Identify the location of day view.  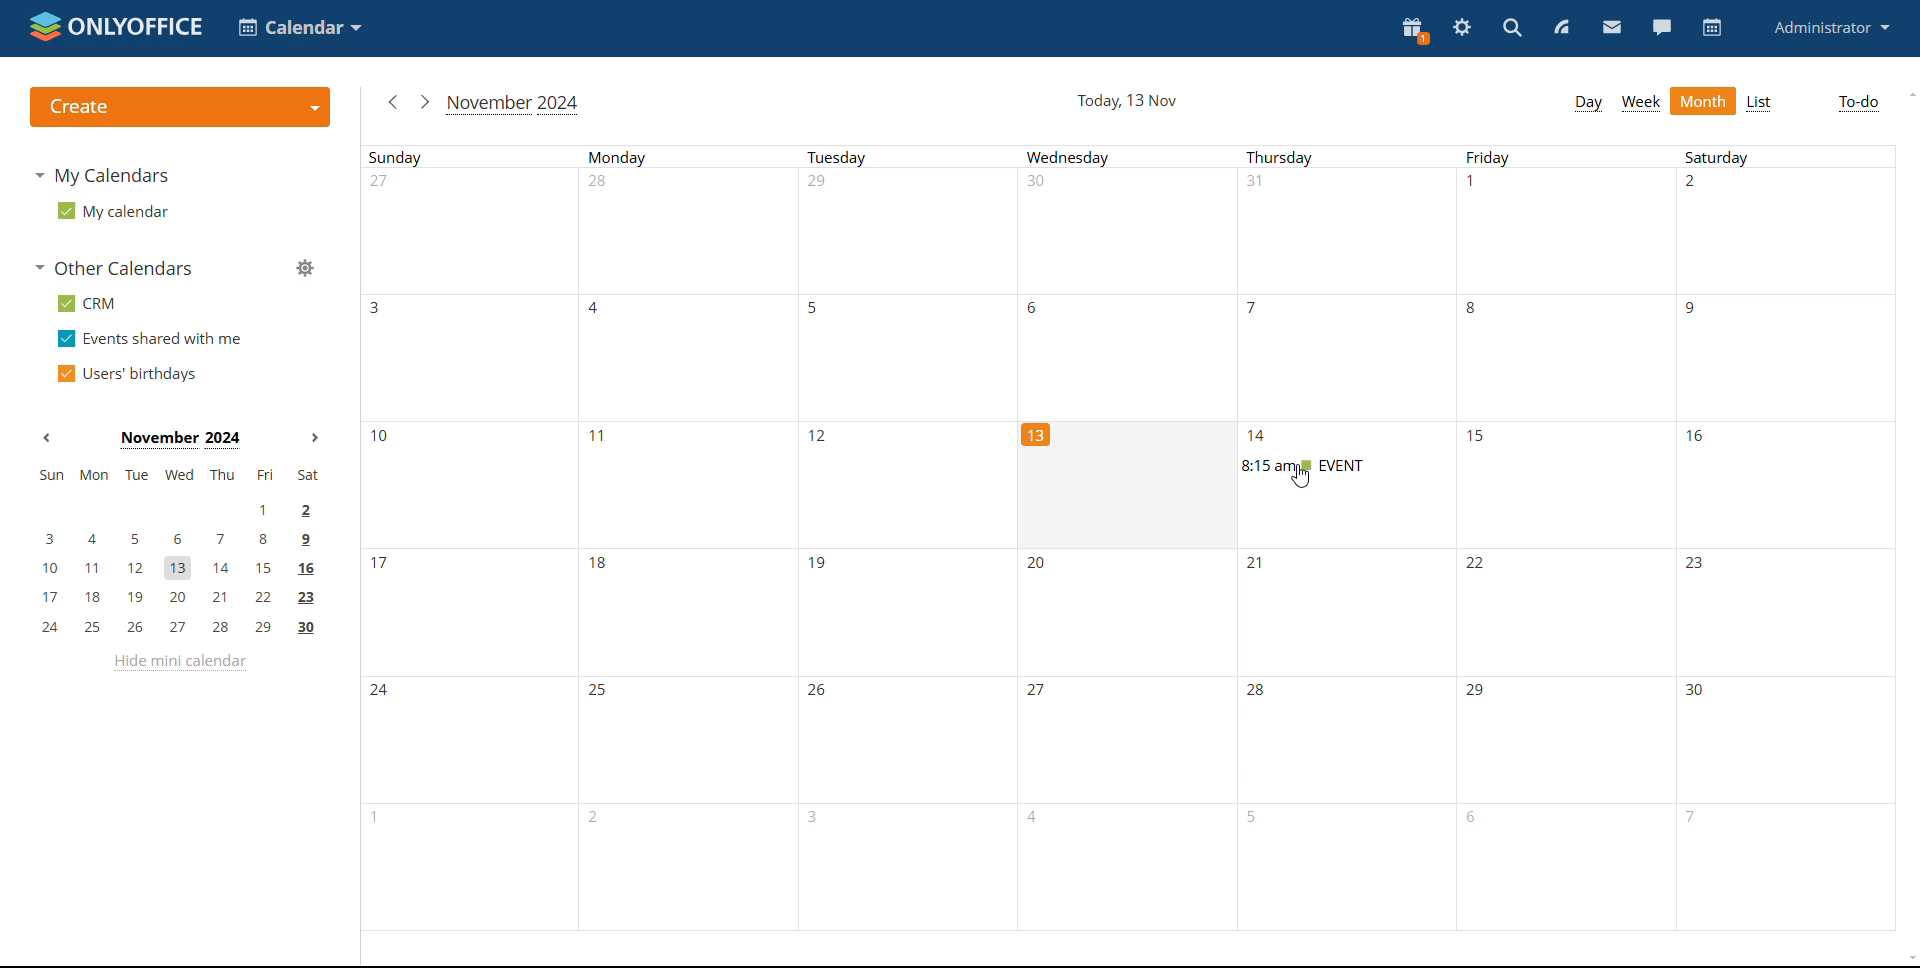
(1587, 102).